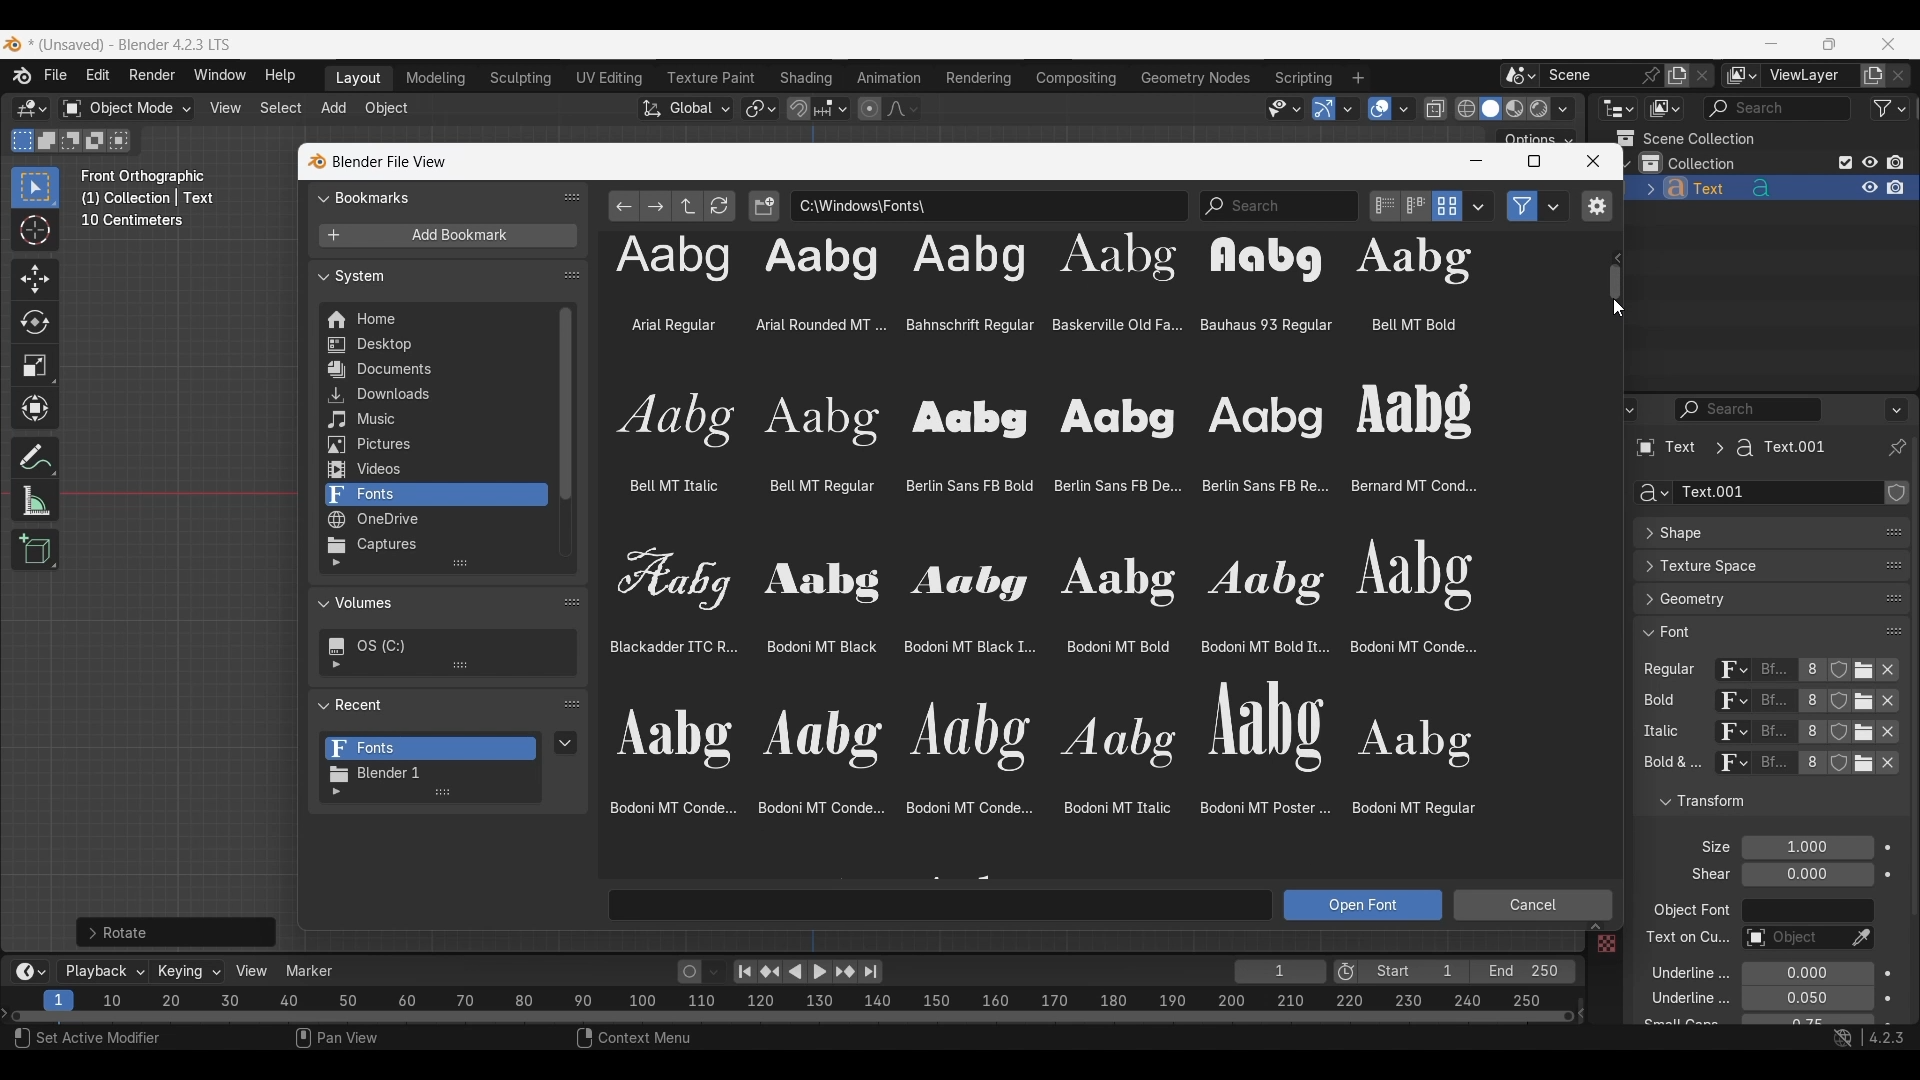  What do you see at coordinates (336, 792) in the screenshot?
I see `Show filtering options` at bounding box center [336, 792].